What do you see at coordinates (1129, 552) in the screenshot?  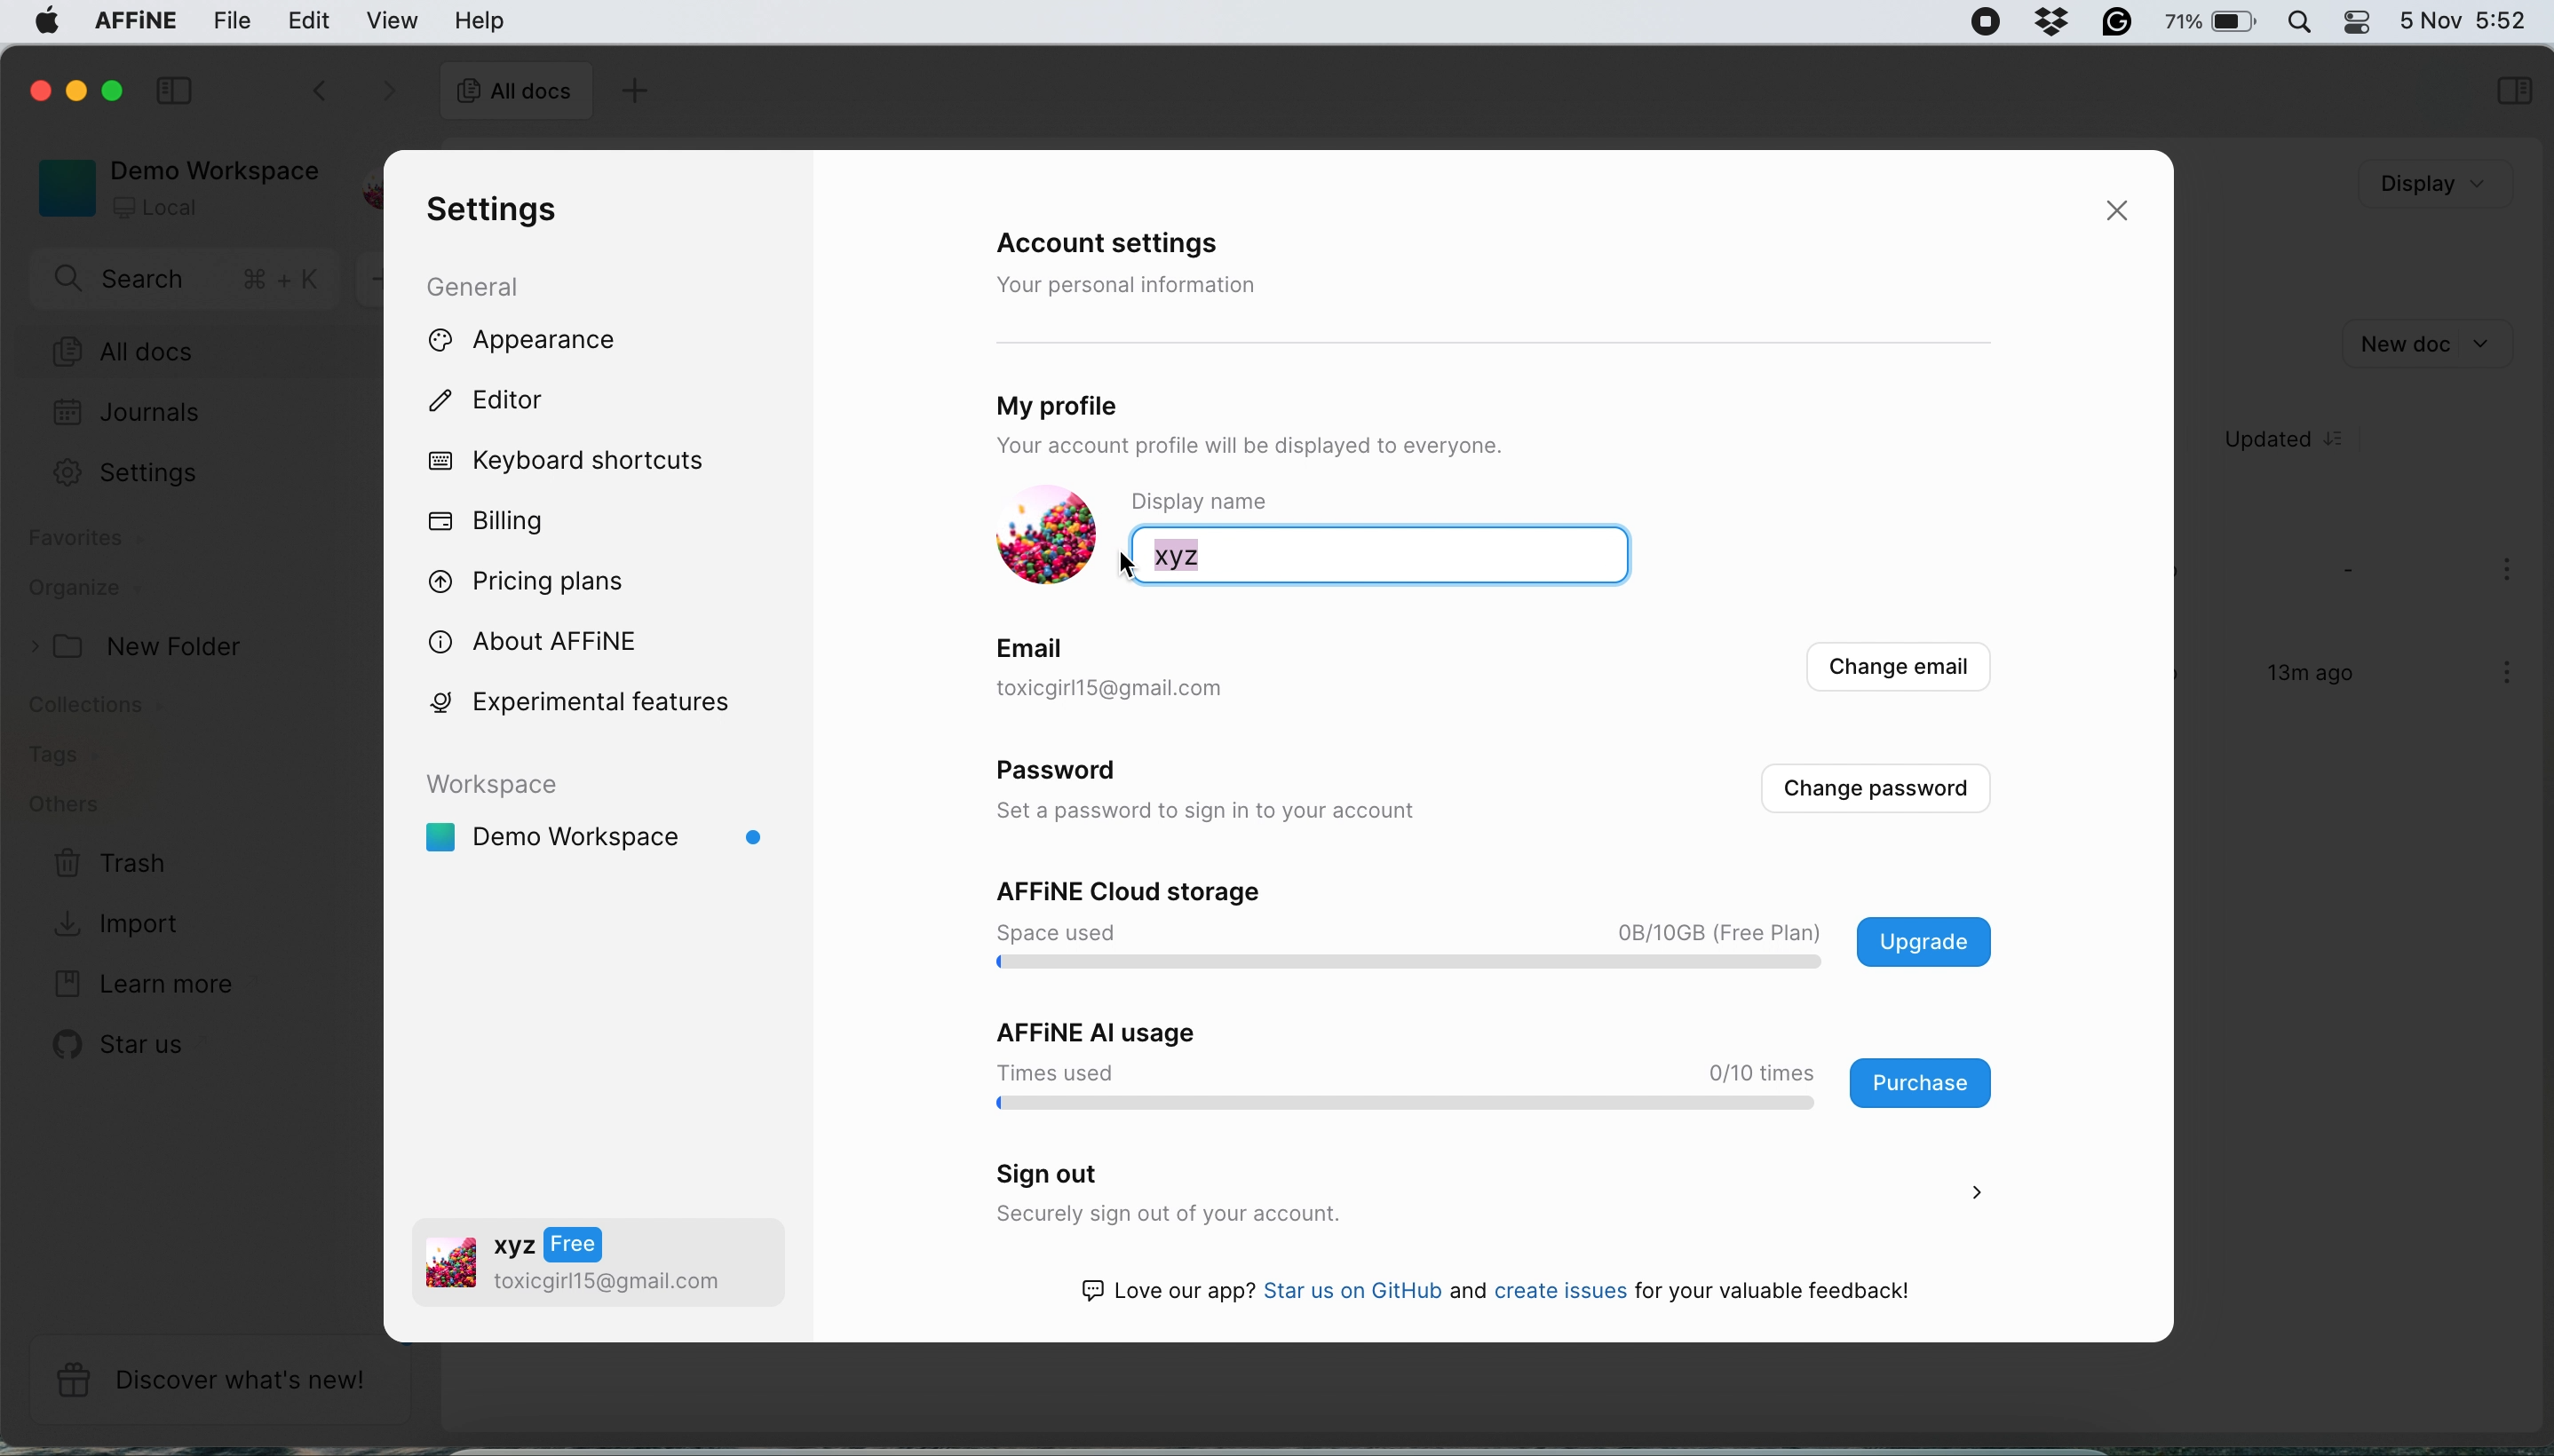 I see `cursor` at bounding box center [1129, 552].